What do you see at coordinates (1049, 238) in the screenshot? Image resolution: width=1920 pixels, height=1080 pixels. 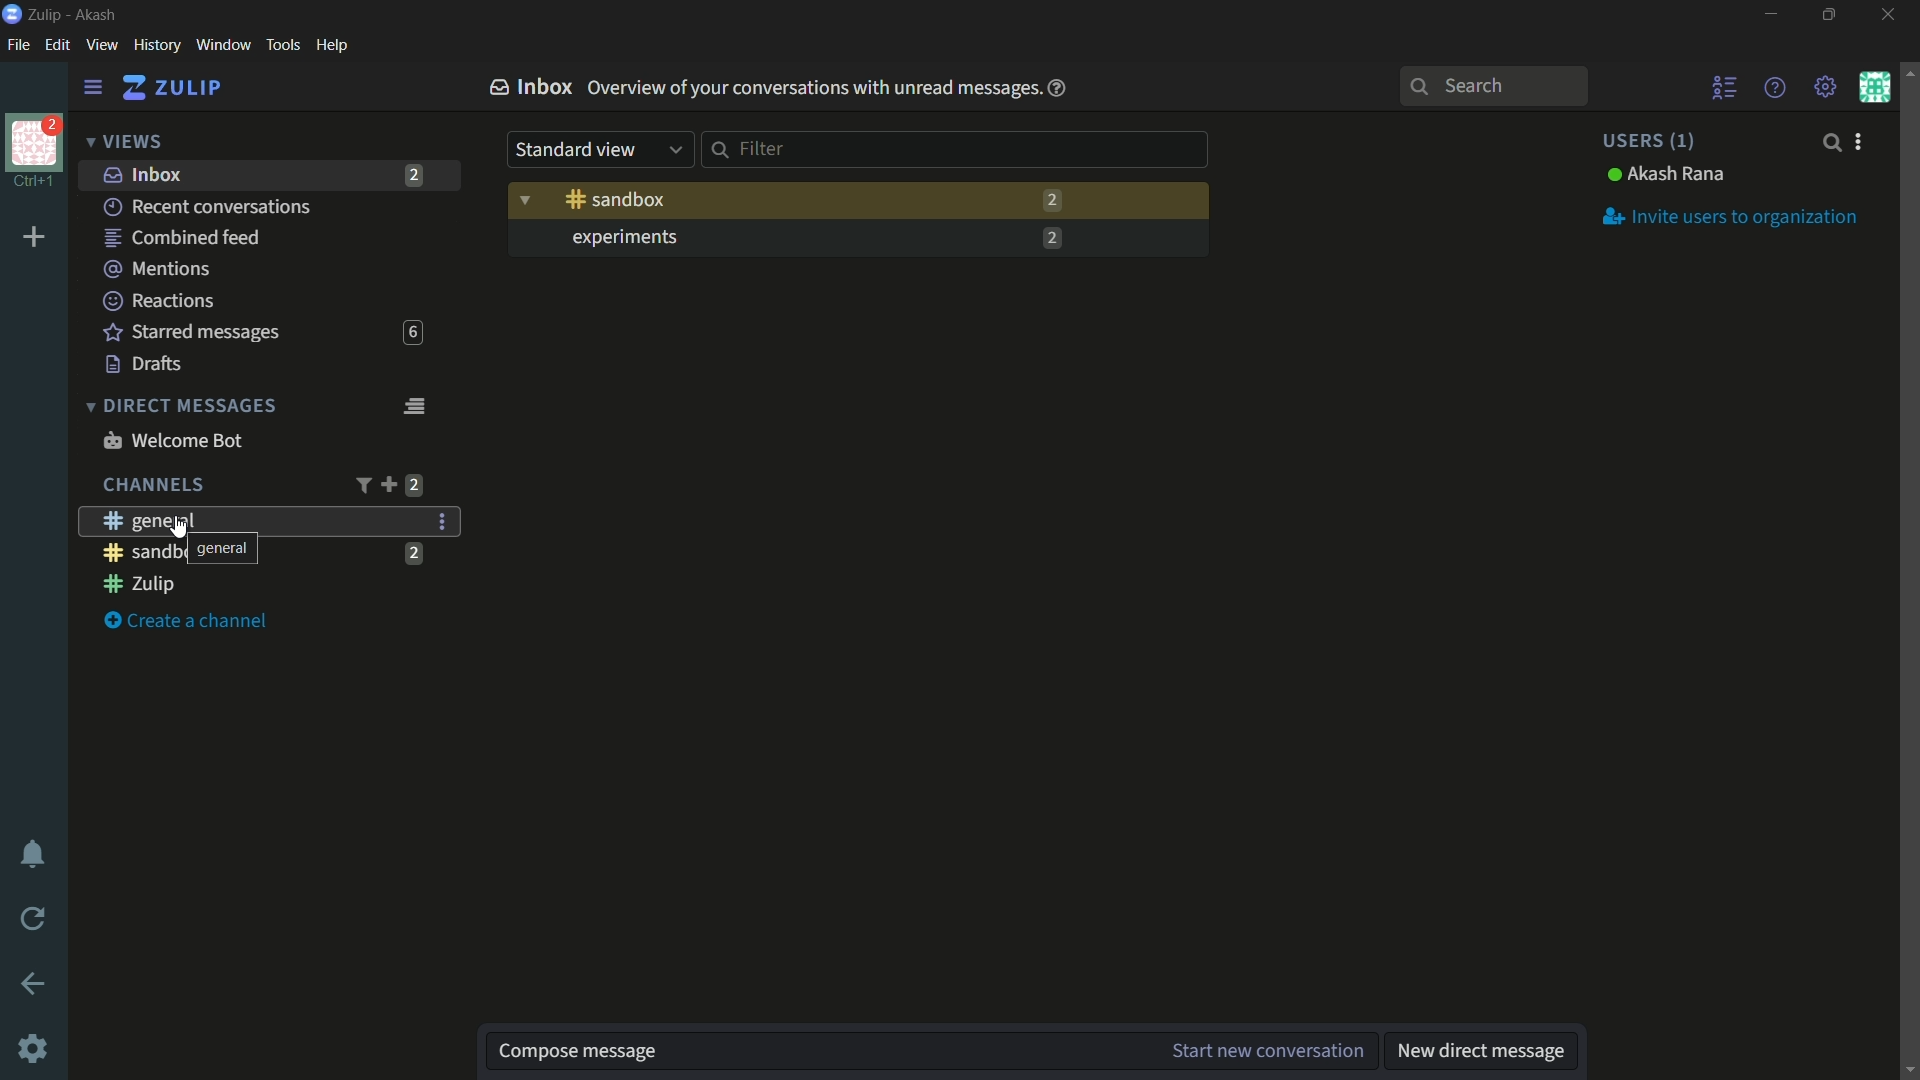 I see `2 unread messages` at bounding box center [1049, 238].